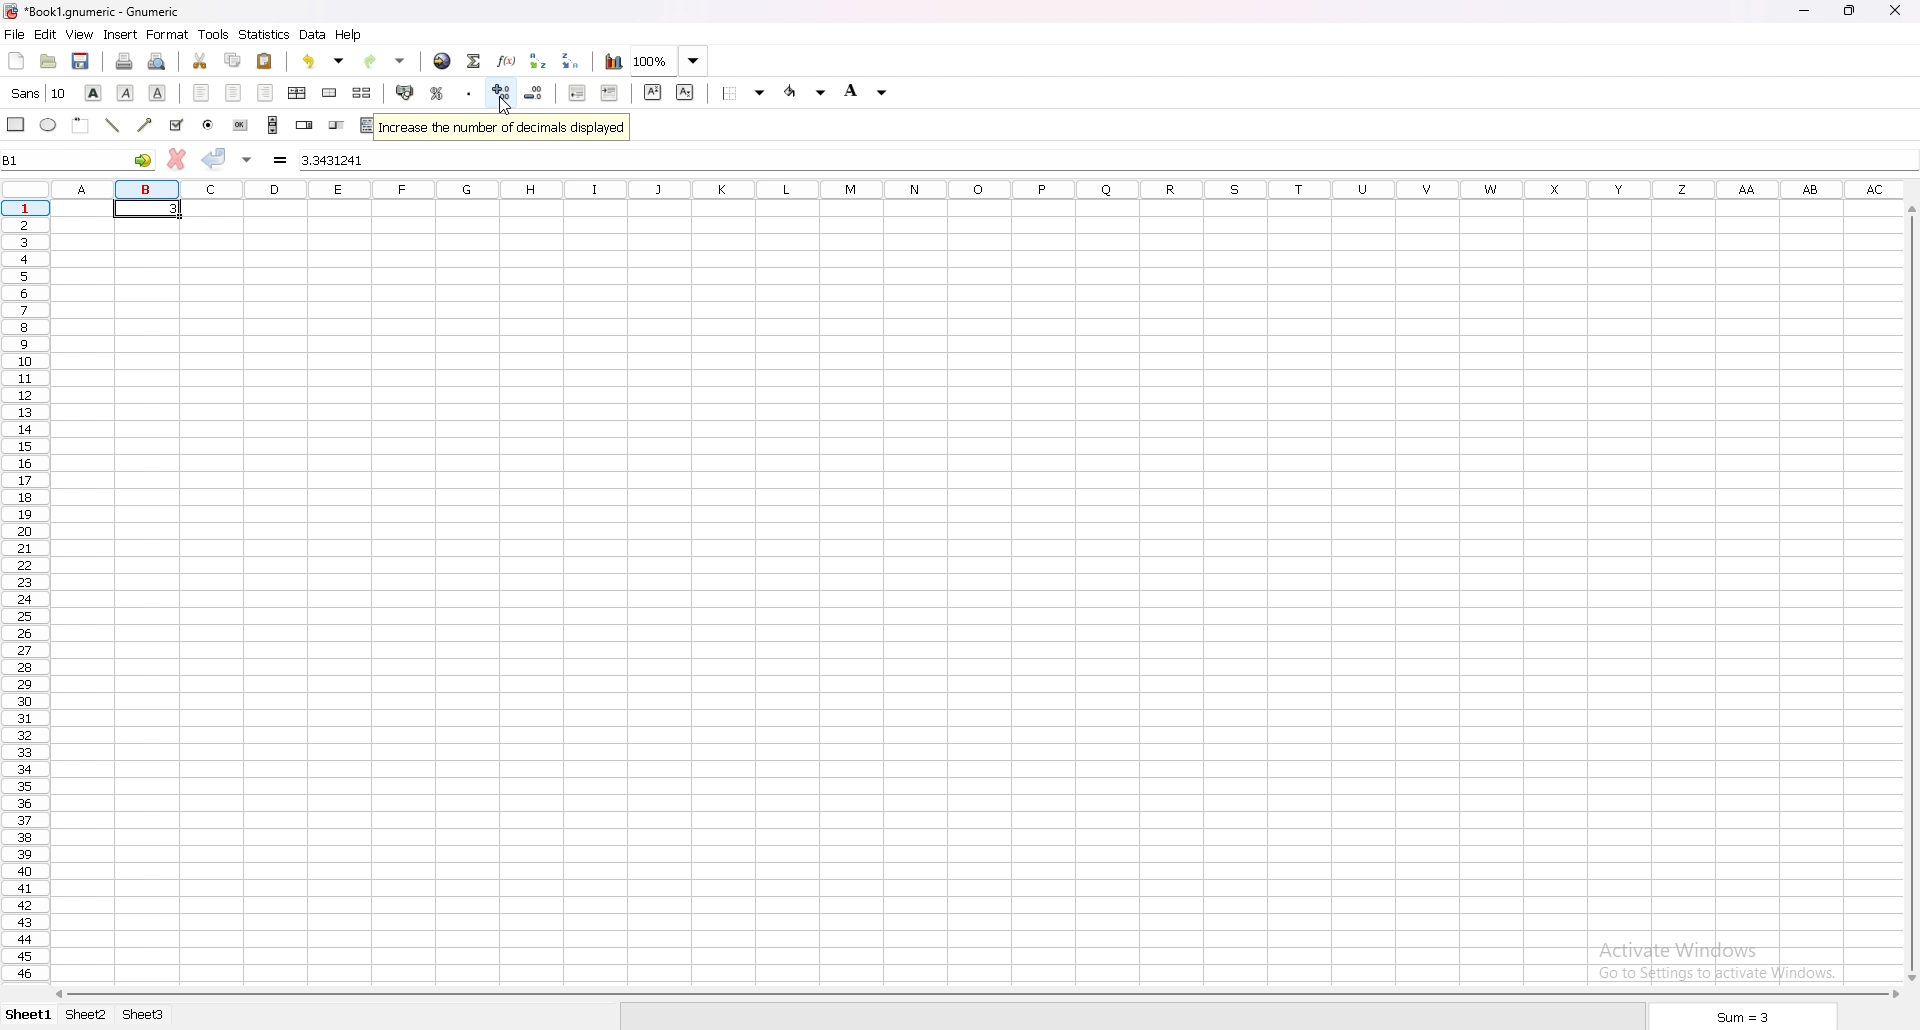  What do you see at coordinates (571, 62) in the screenshot?
I see `sort descending` at bounding box center [571, 62].